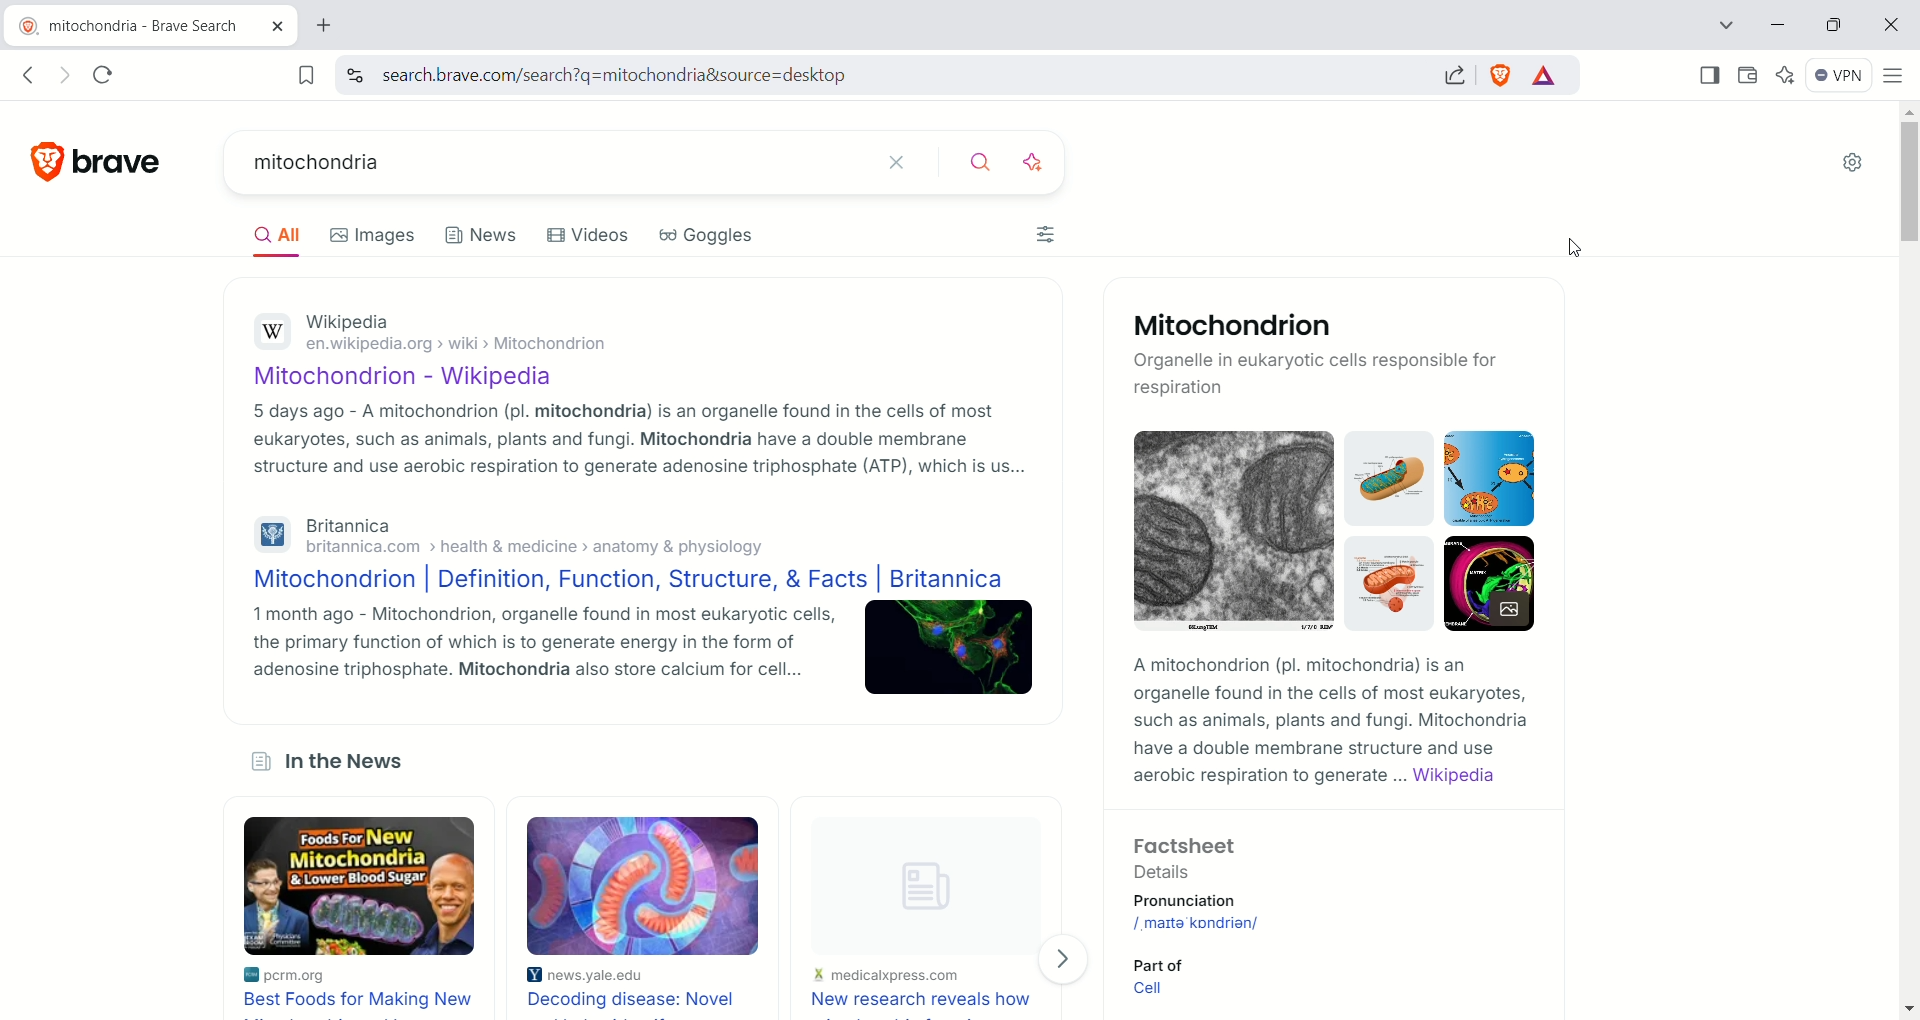 This screenshot has width=1920, height=1020. What do you see at coordinates (1851, 163) in the screenshot?
I see `settings` at bounding box center [1851, 163].